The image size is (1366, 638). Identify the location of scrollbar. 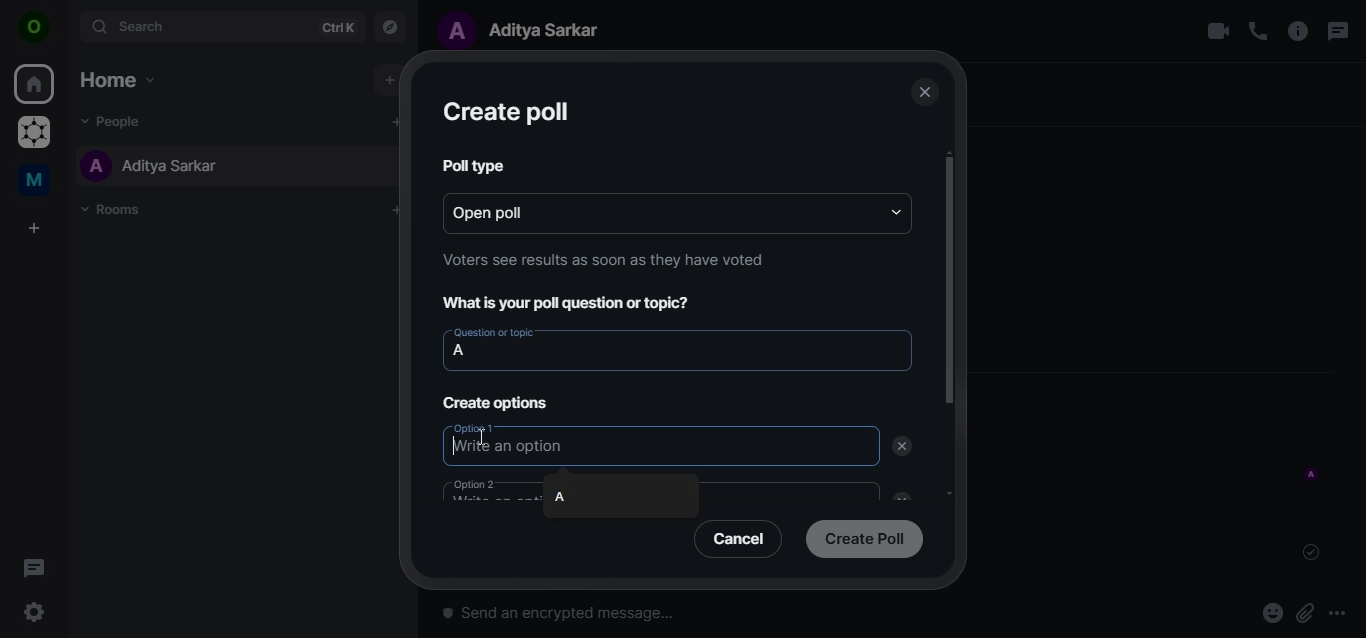
(947, 281).